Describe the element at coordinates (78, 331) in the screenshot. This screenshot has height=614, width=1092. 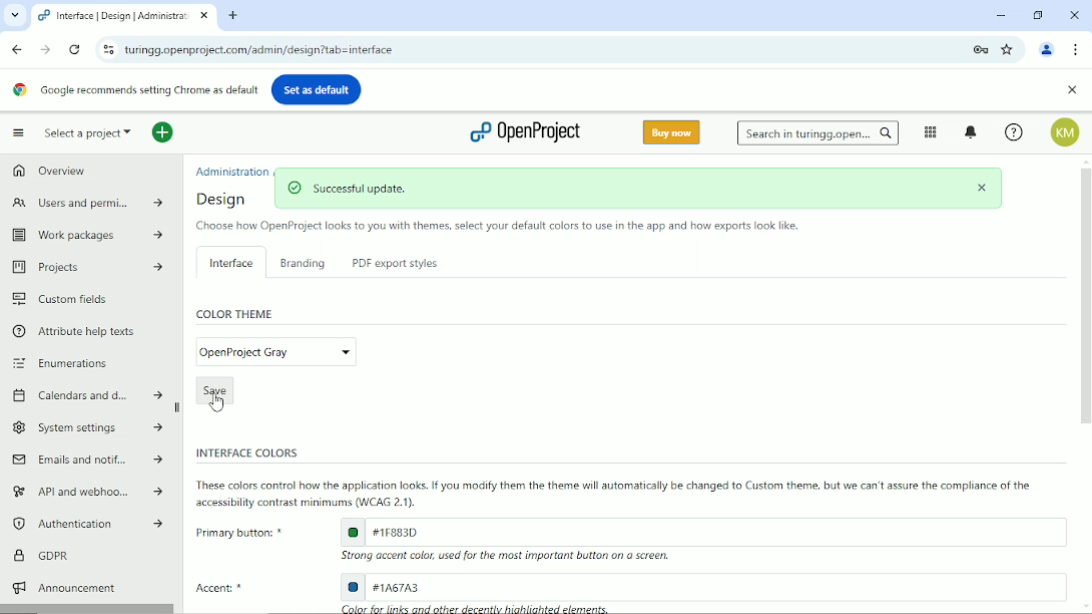
I see `Attribute help texts` at that location.